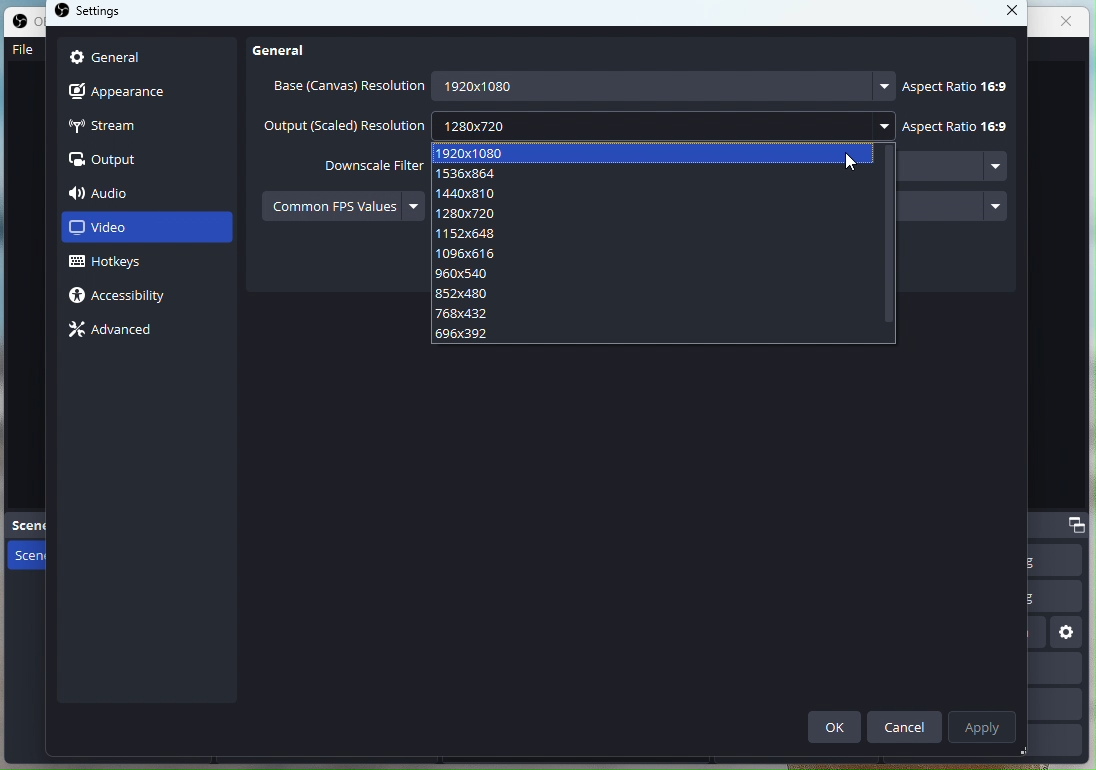 This screenshot has height=770, width=1096. What do you see at coordinates (884, 86) in the screenshot?
I see `more options` at bounding box center [884, 86].